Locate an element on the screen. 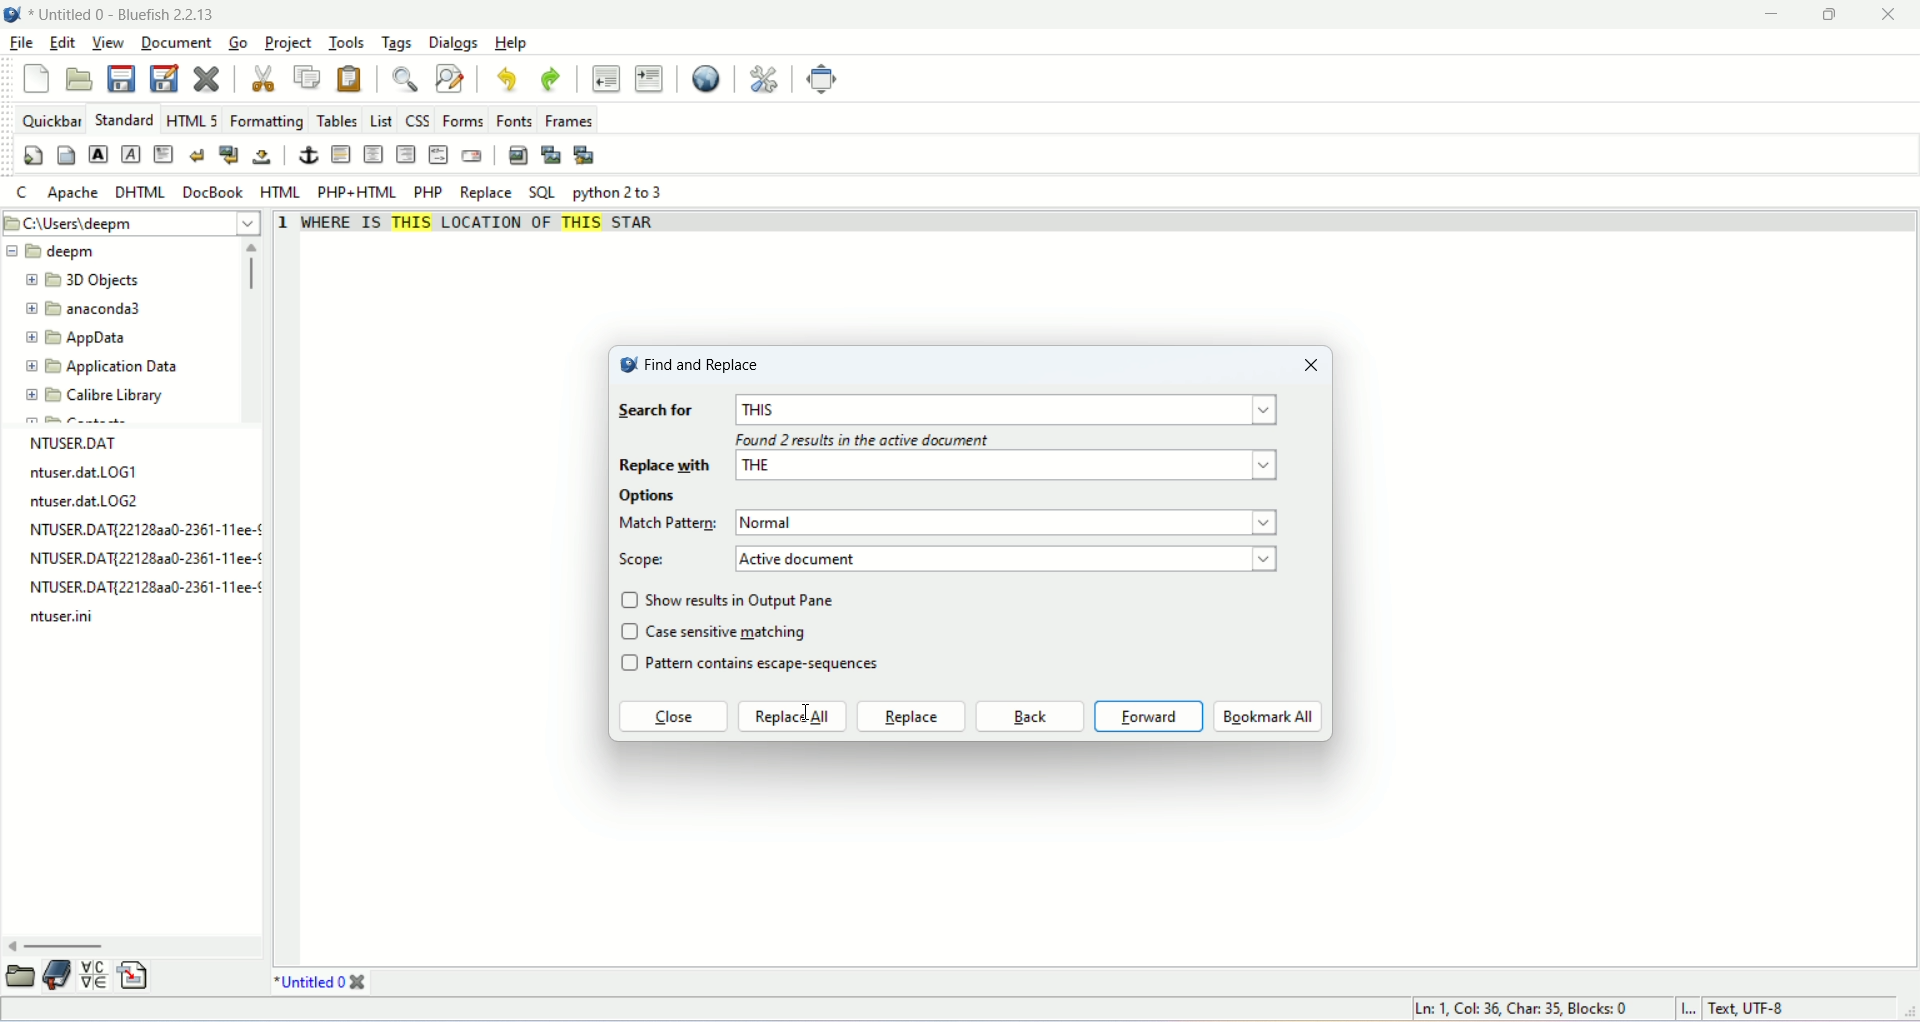 This screenshot has width=1920, height=1022. email is located at coordinates (472, 155).